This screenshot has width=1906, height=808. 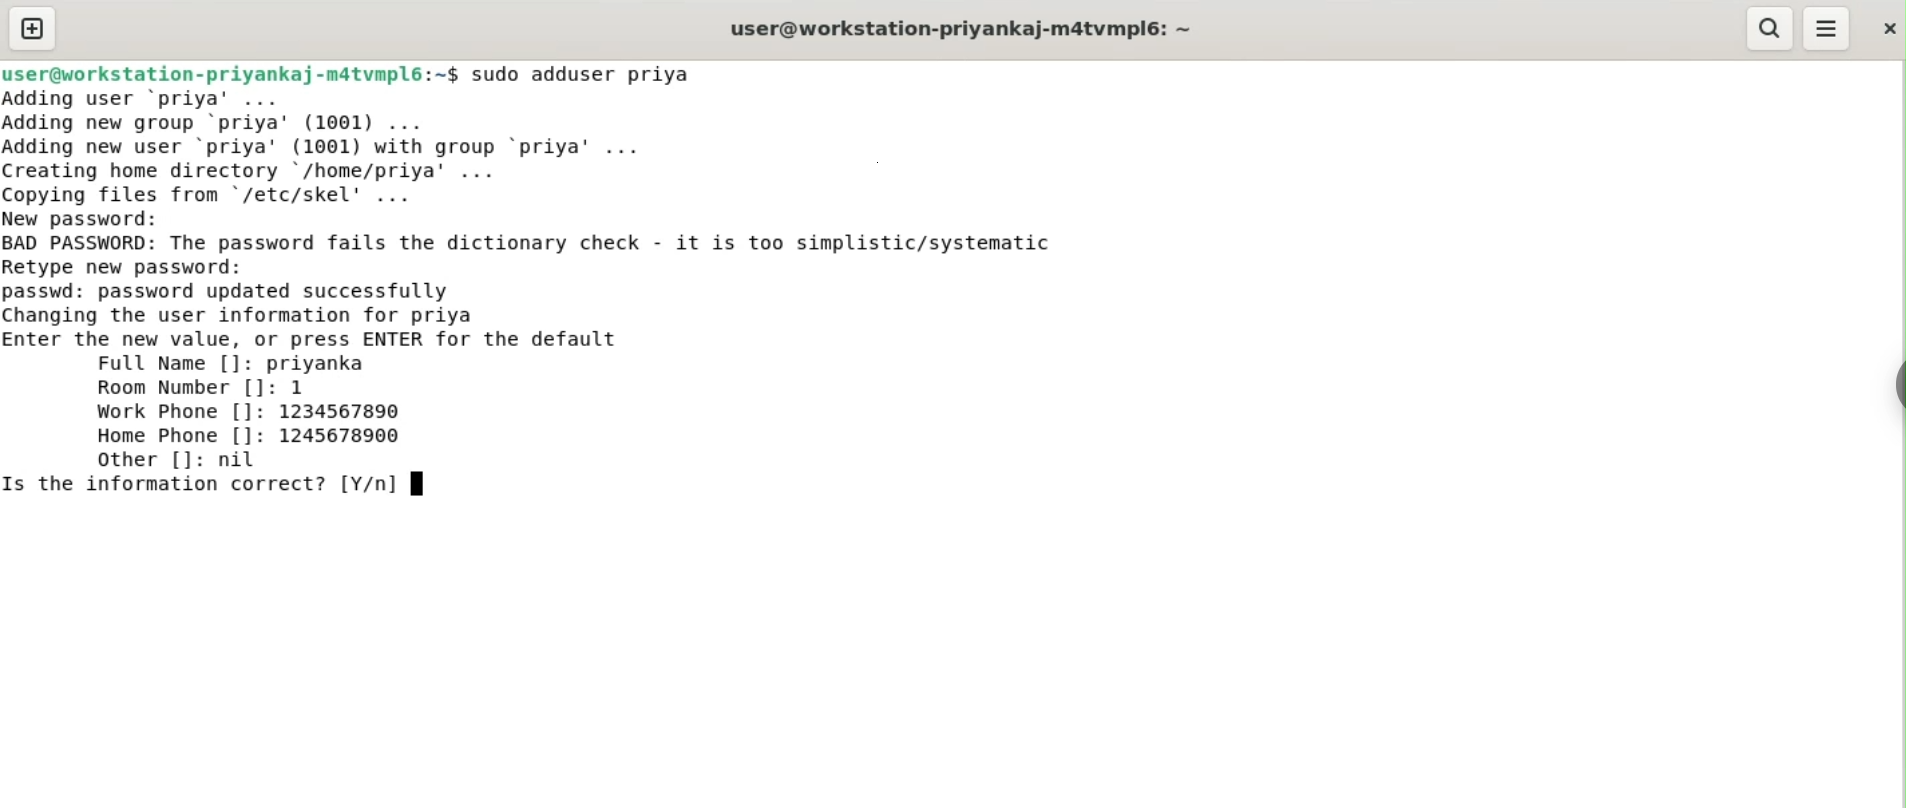 I want to click on new tab, so click(x=32, y=28).